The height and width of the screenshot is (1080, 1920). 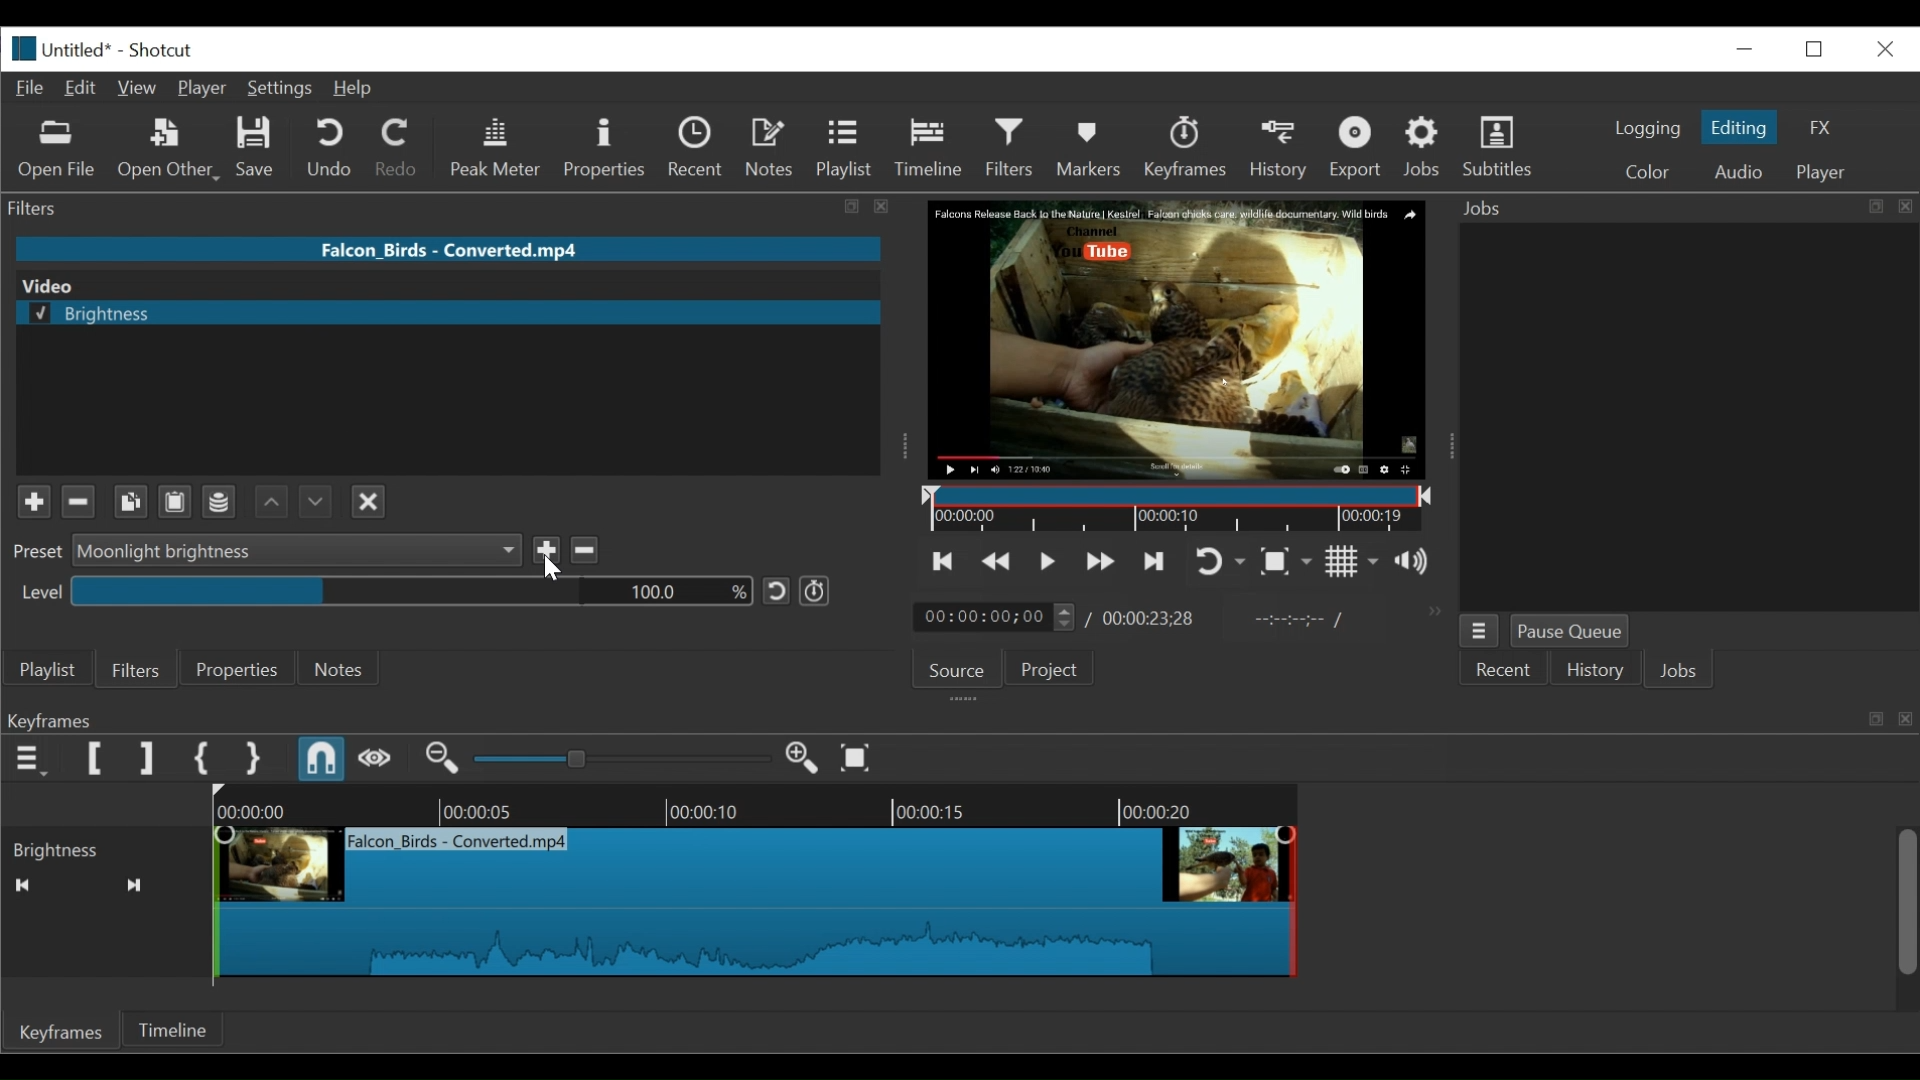 I want to click on Current duration, so click(x=998, y=617).